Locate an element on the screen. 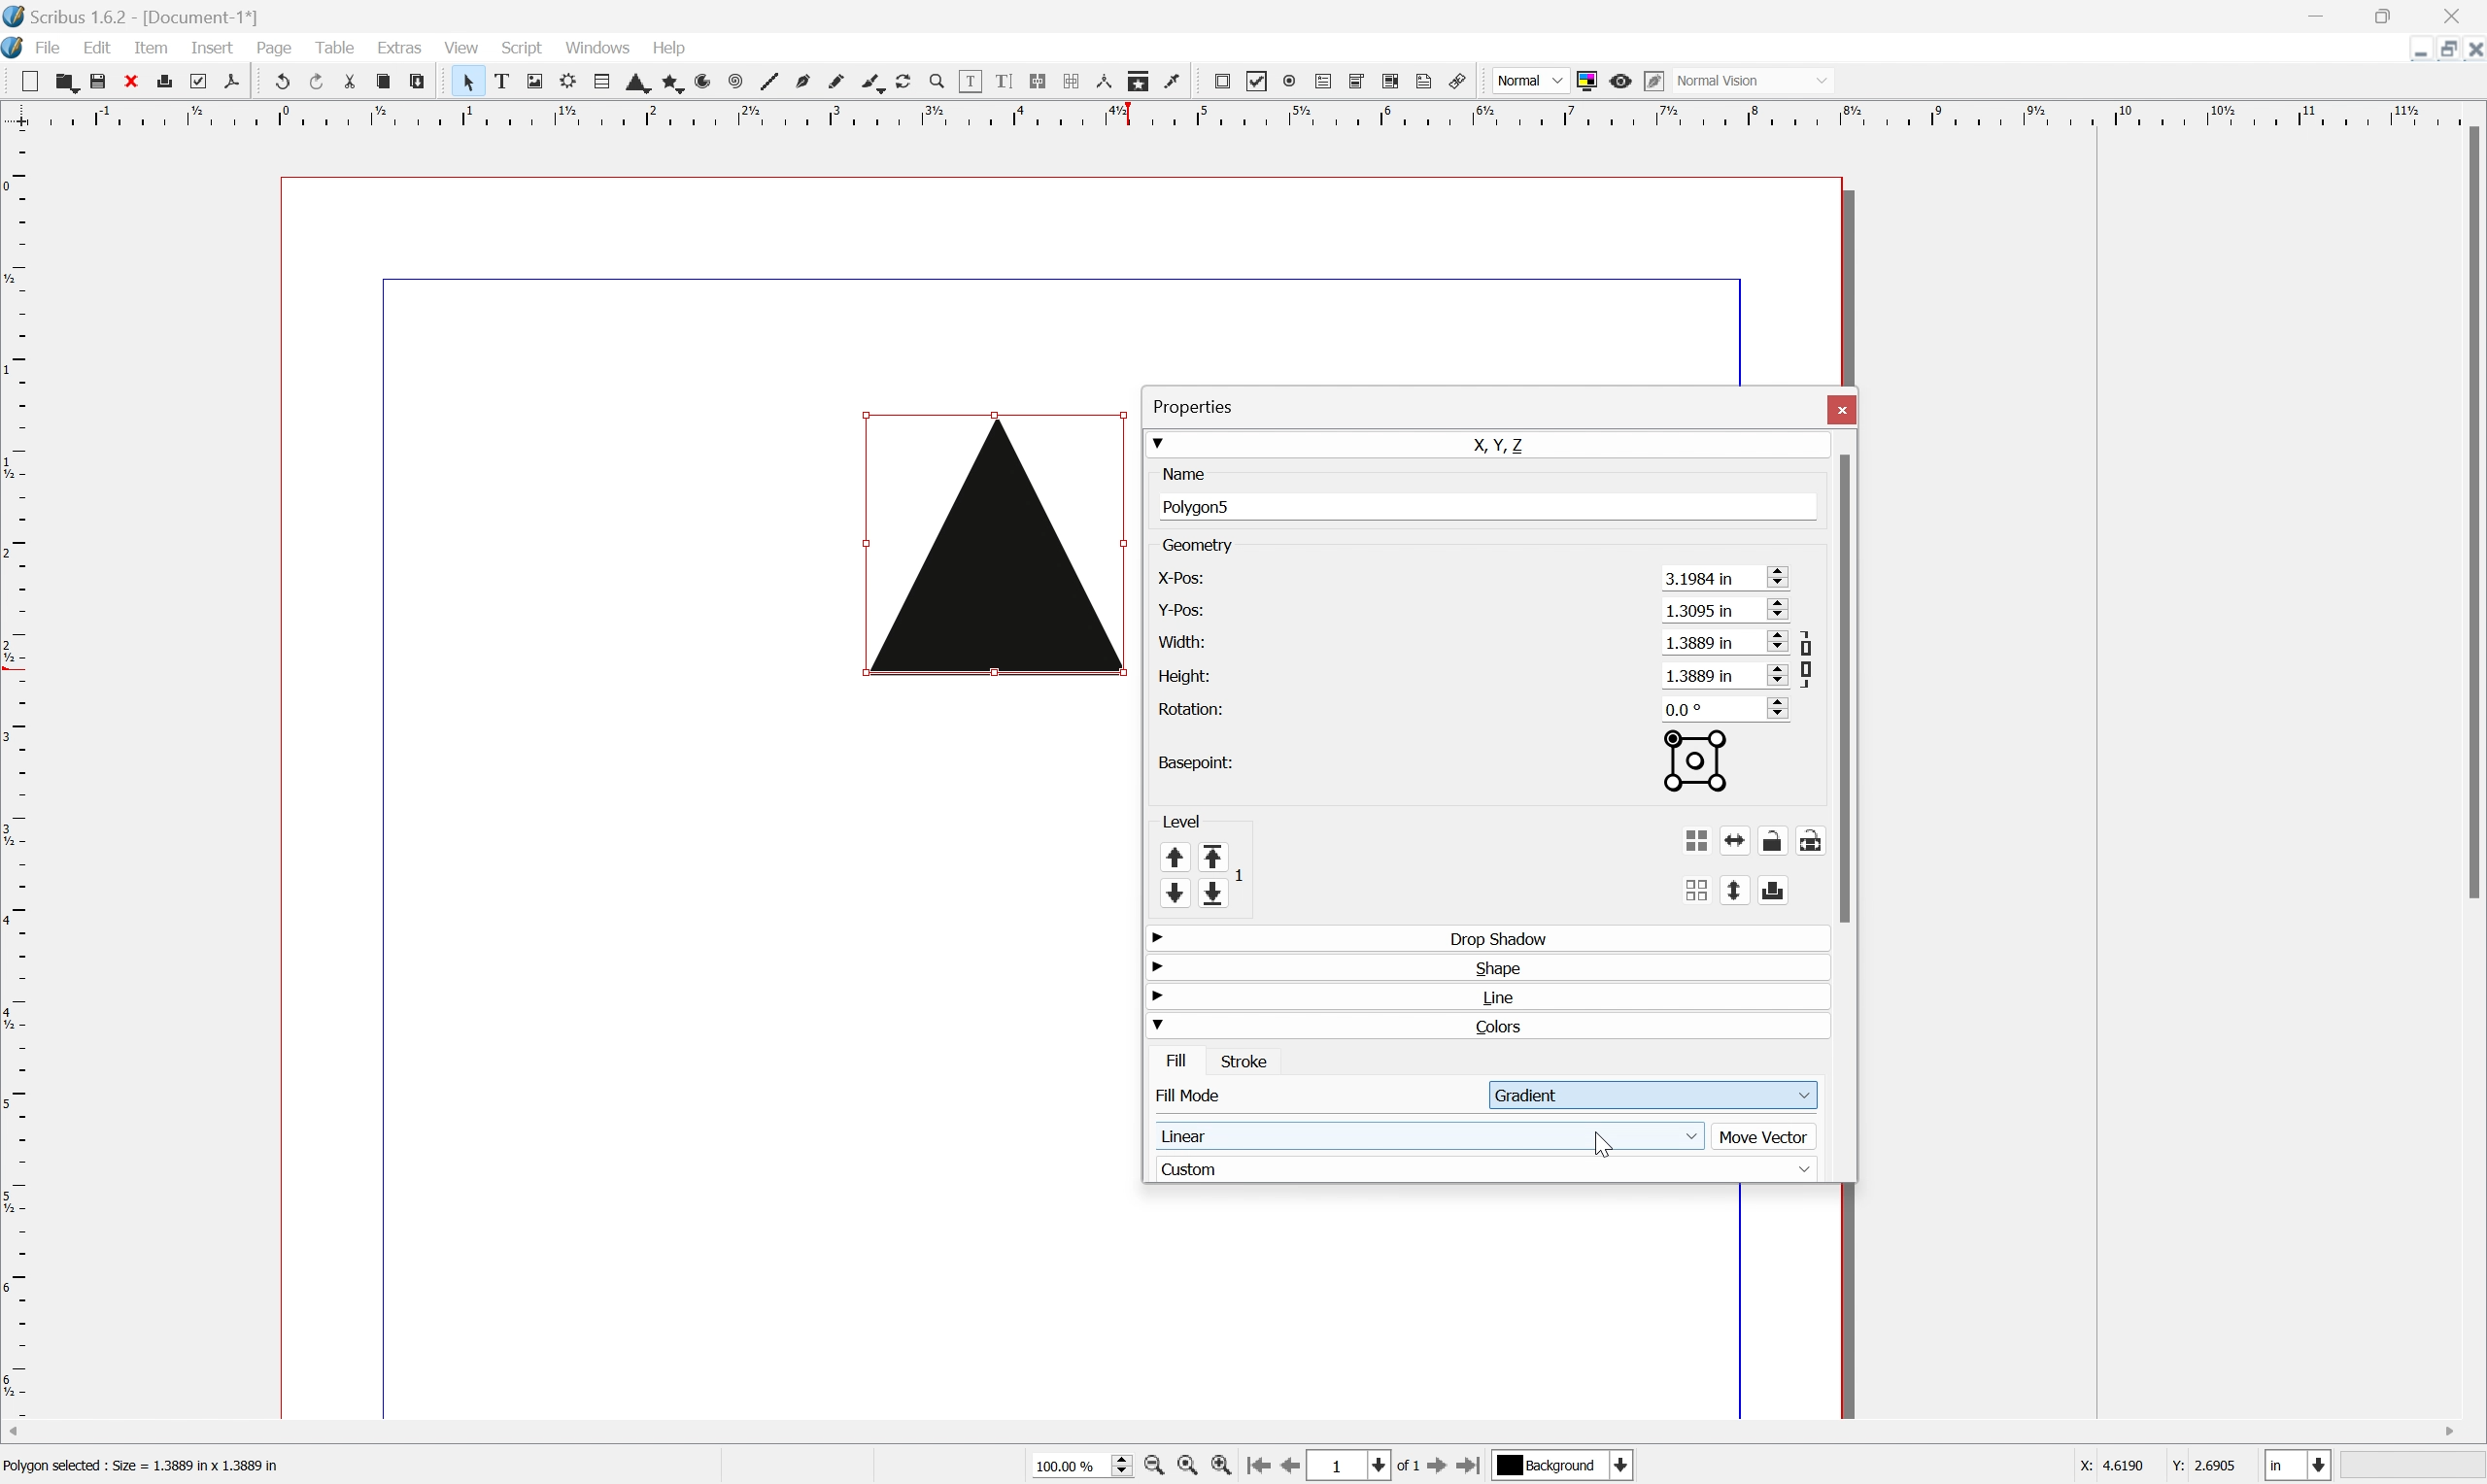 The height and width of the screenshot is (1484, 2487). 100.00 % is located at coordinates (1070, 1467).